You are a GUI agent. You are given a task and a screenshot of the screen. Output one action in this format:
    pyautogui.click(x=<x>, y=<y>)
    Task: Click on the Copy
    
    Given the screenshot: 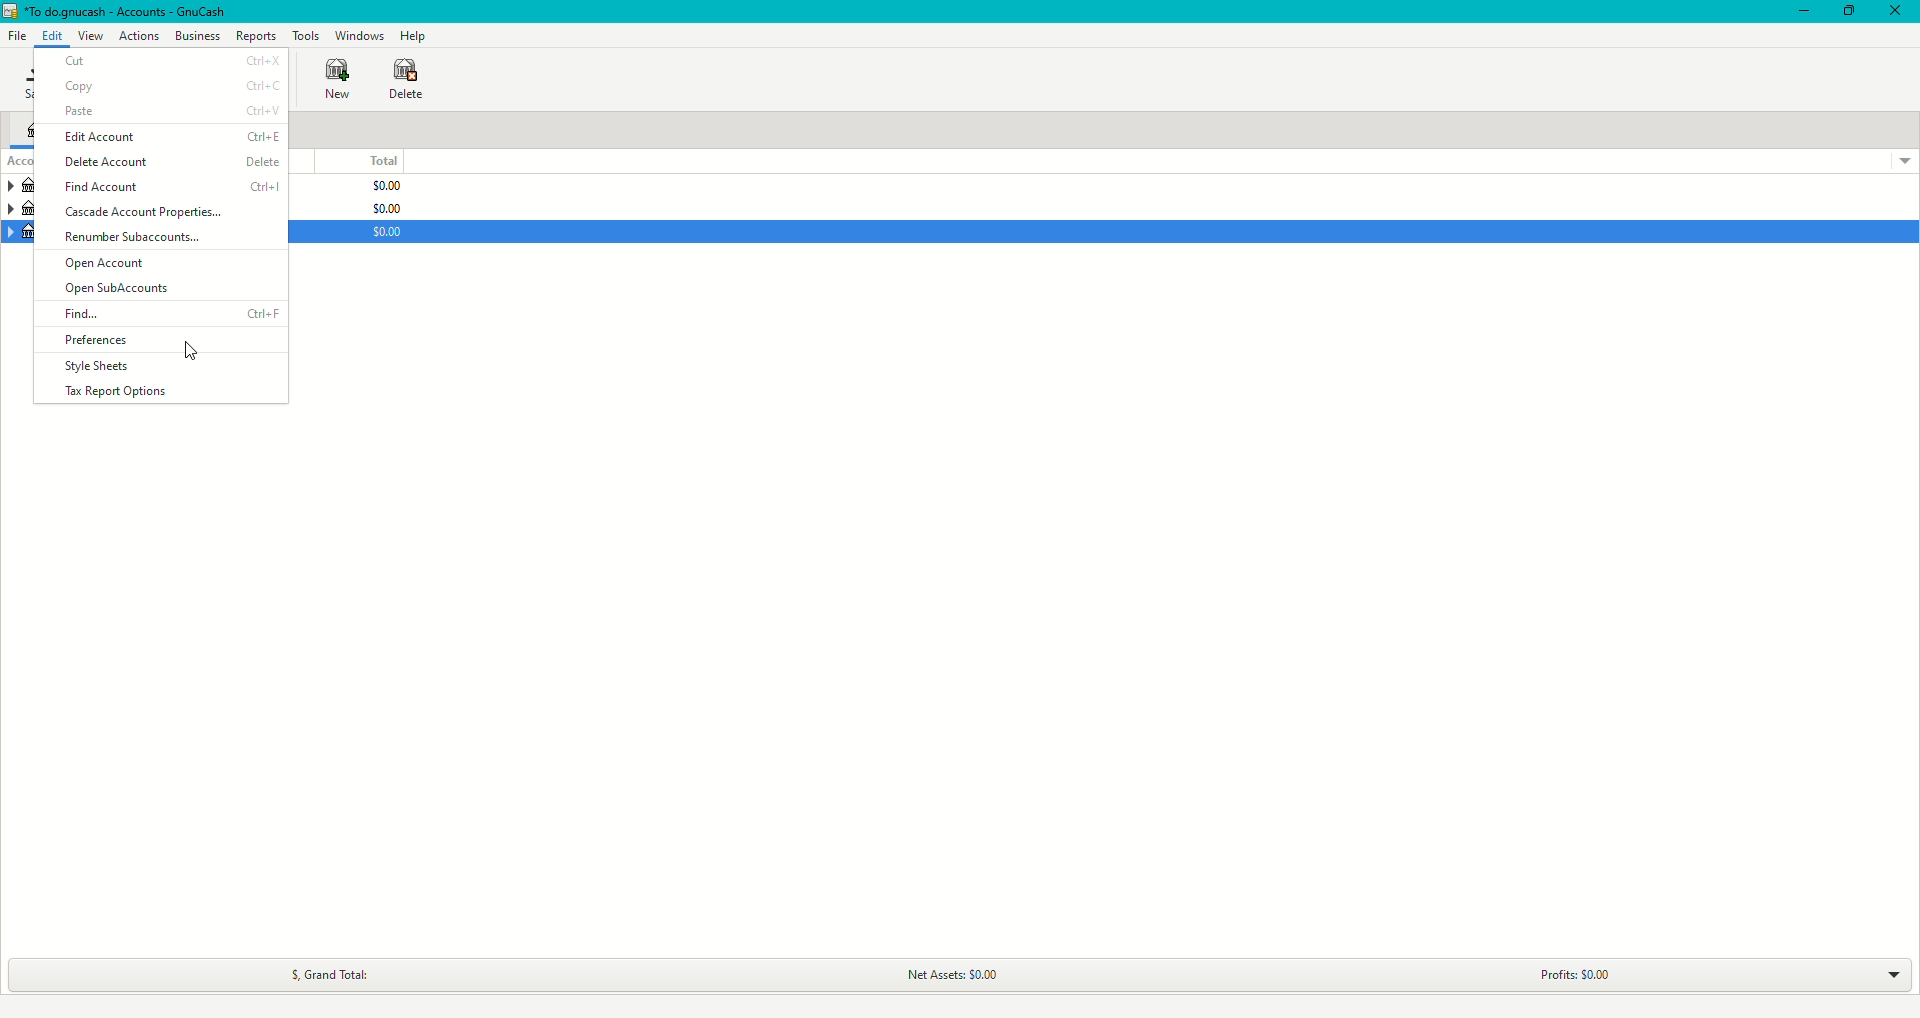 What is the action you would take?
    pyautogui.click(x=171, y=86)
    